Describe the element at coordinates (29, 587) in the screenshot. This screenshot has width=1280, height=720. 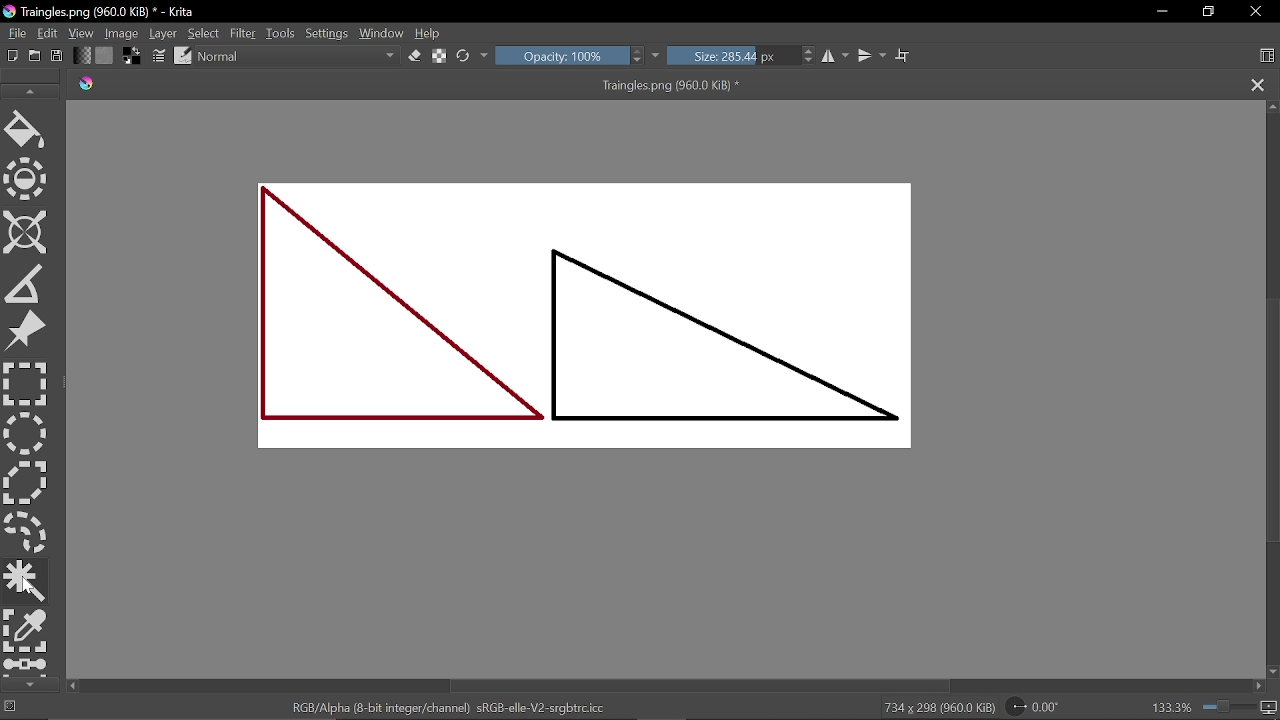
I see `cursor` at that location.